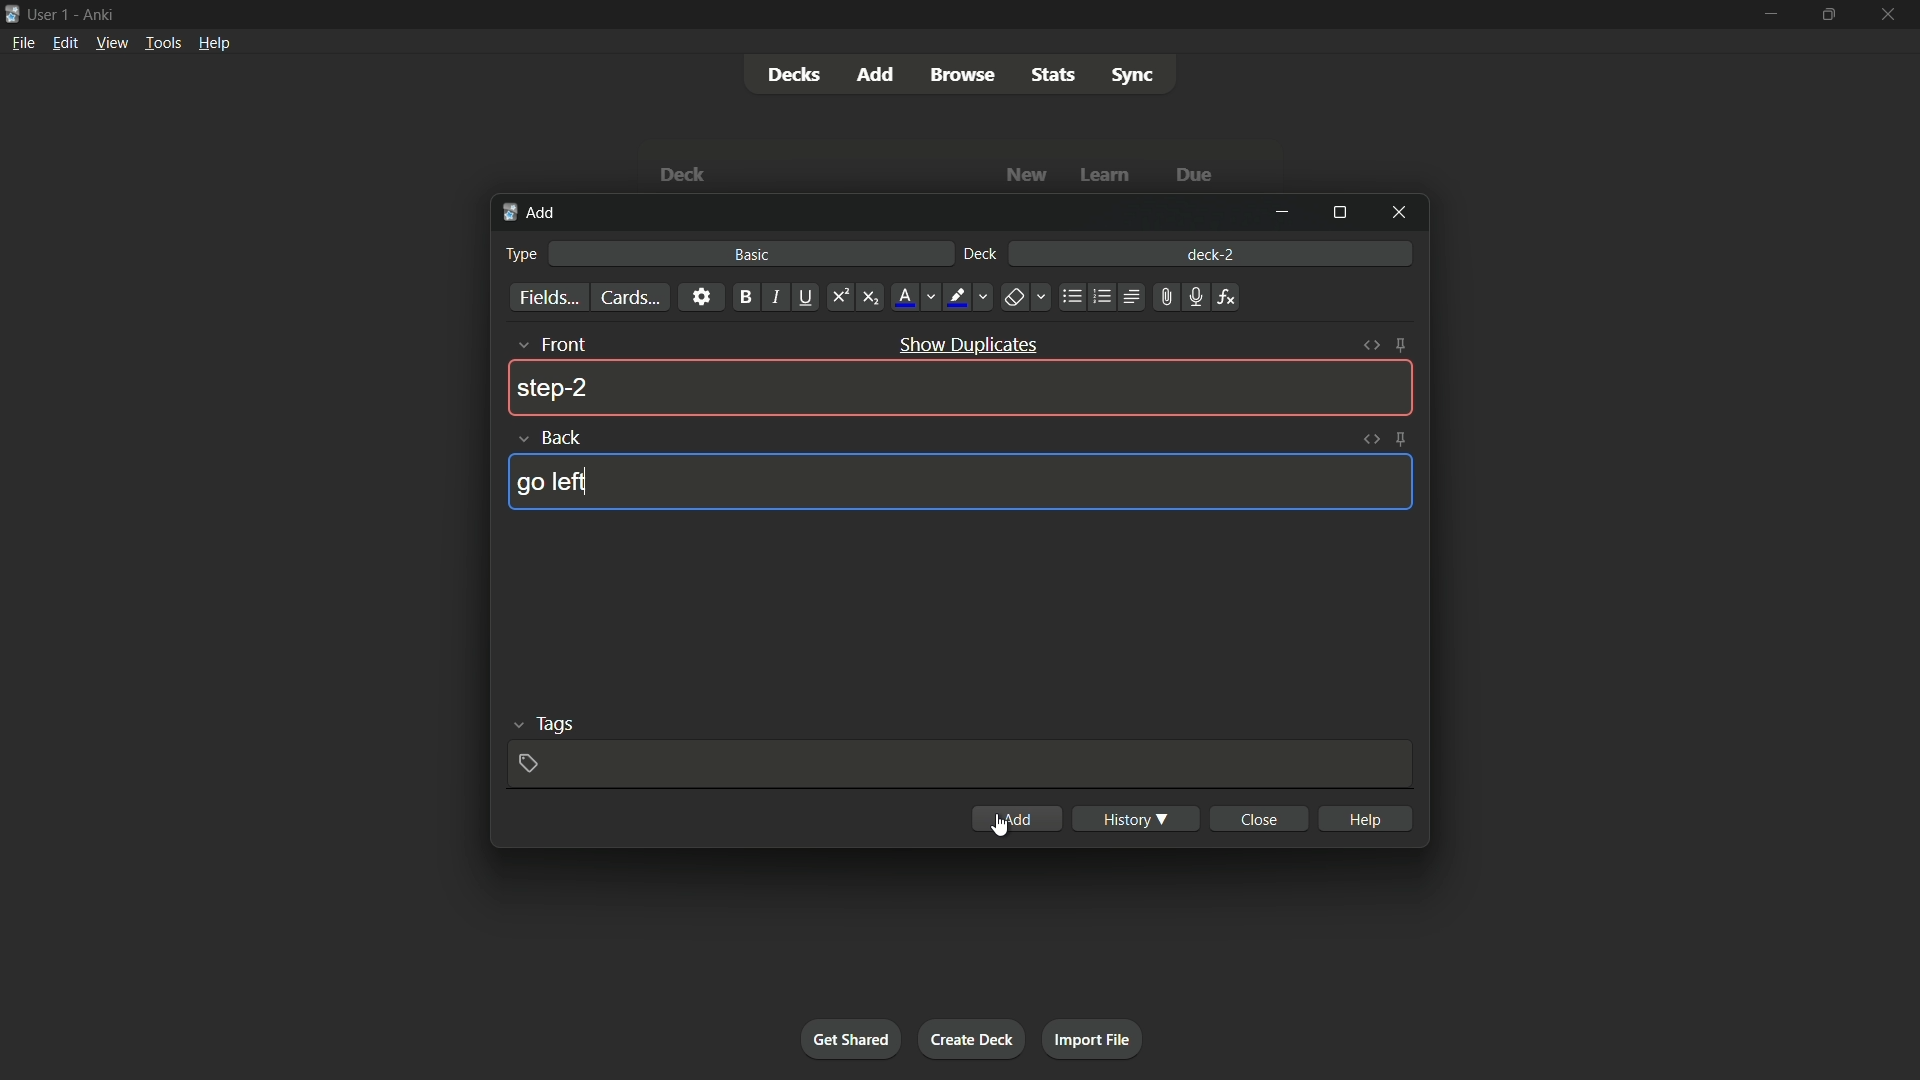  I want to click on deck-2, so click(1211, 252).